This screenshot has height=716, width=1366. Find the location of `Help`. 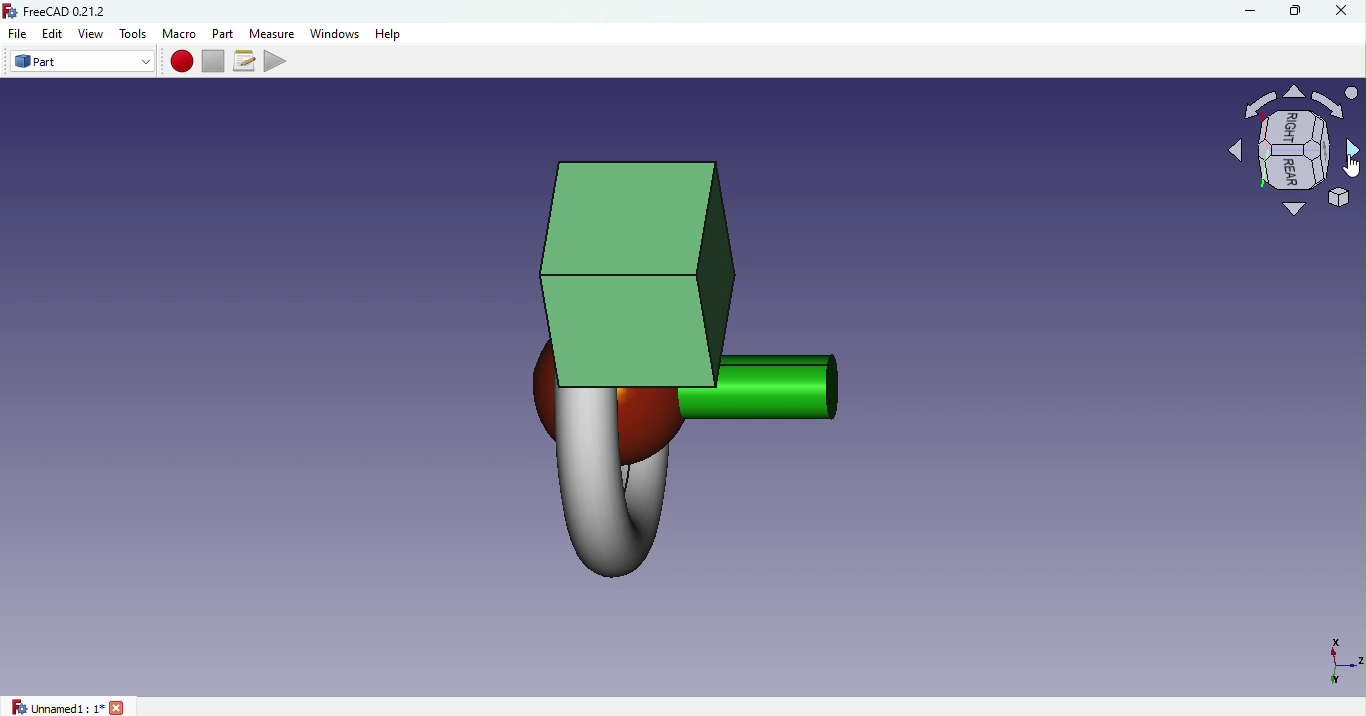

Help is located at coordinates (391, 35).